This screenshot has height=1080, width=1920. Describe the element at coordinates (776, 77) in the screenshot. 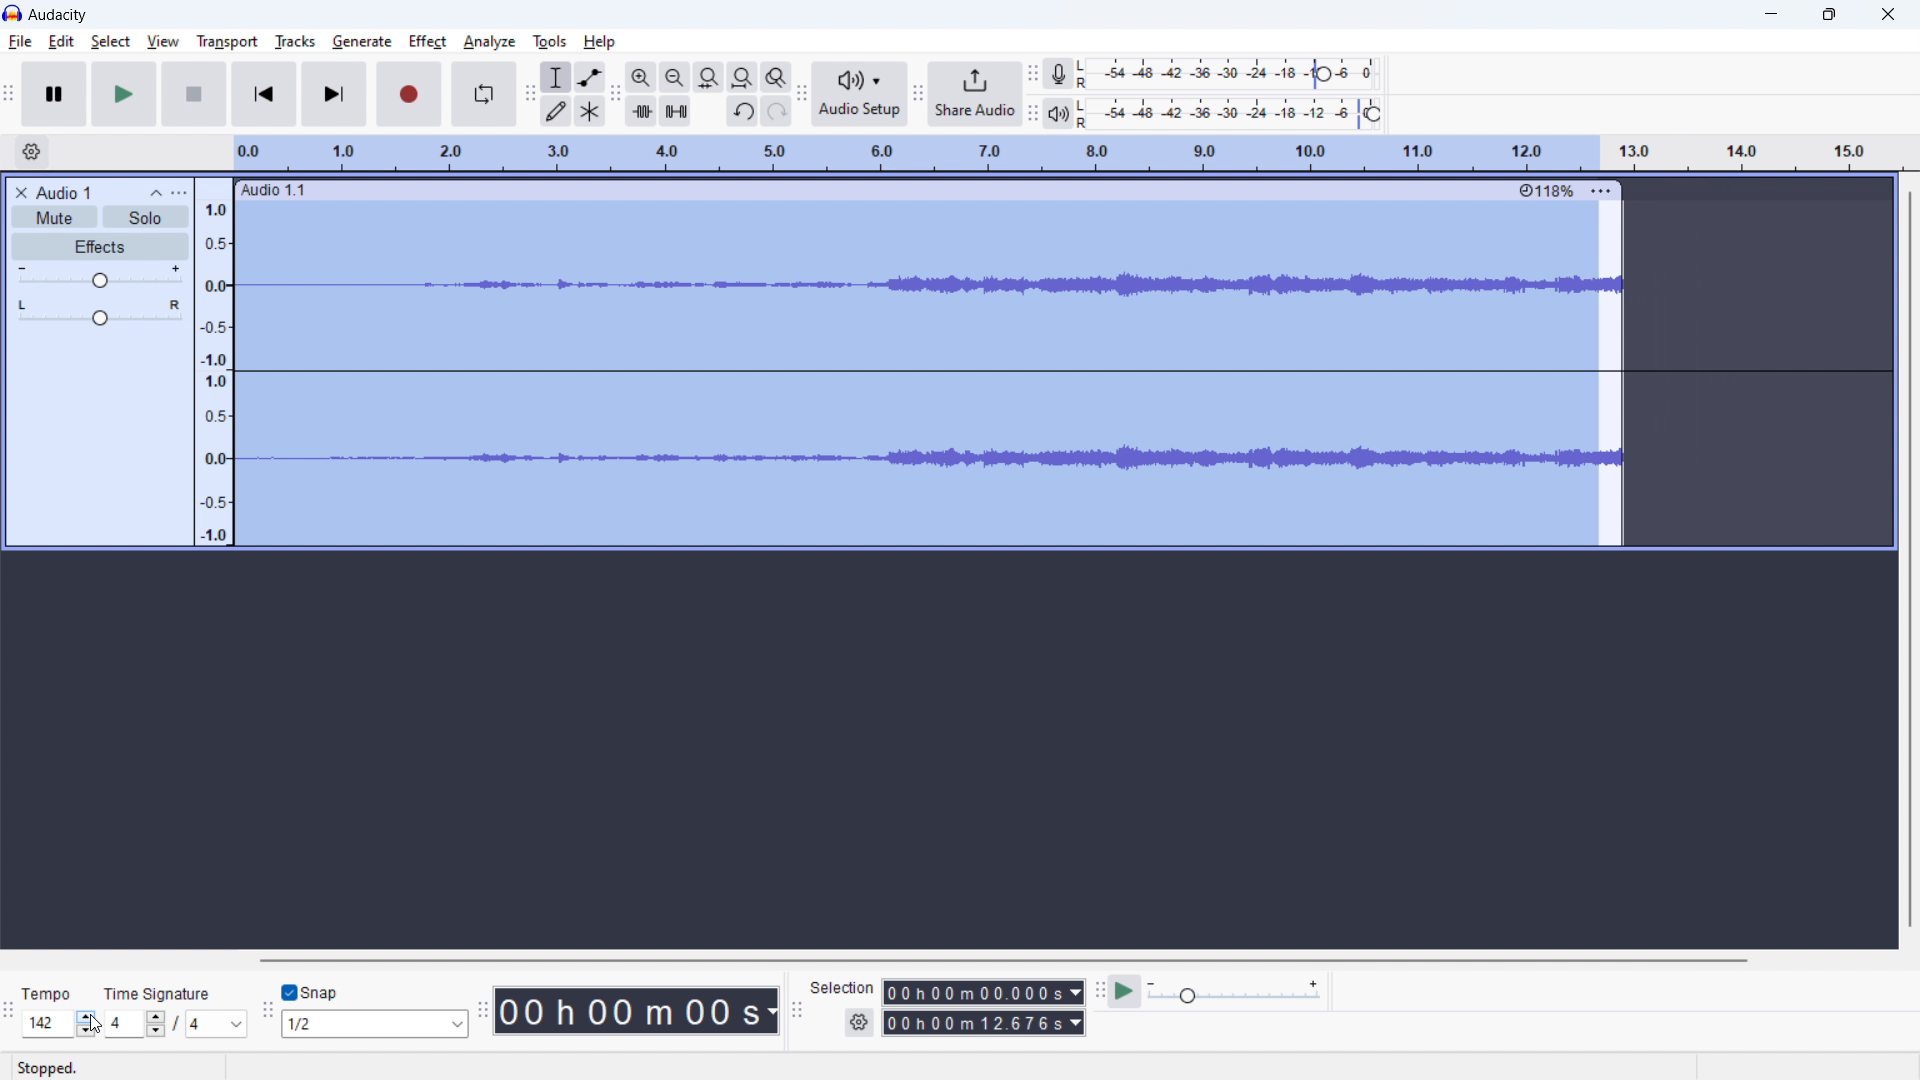

I see `toggle zoom` at that location.